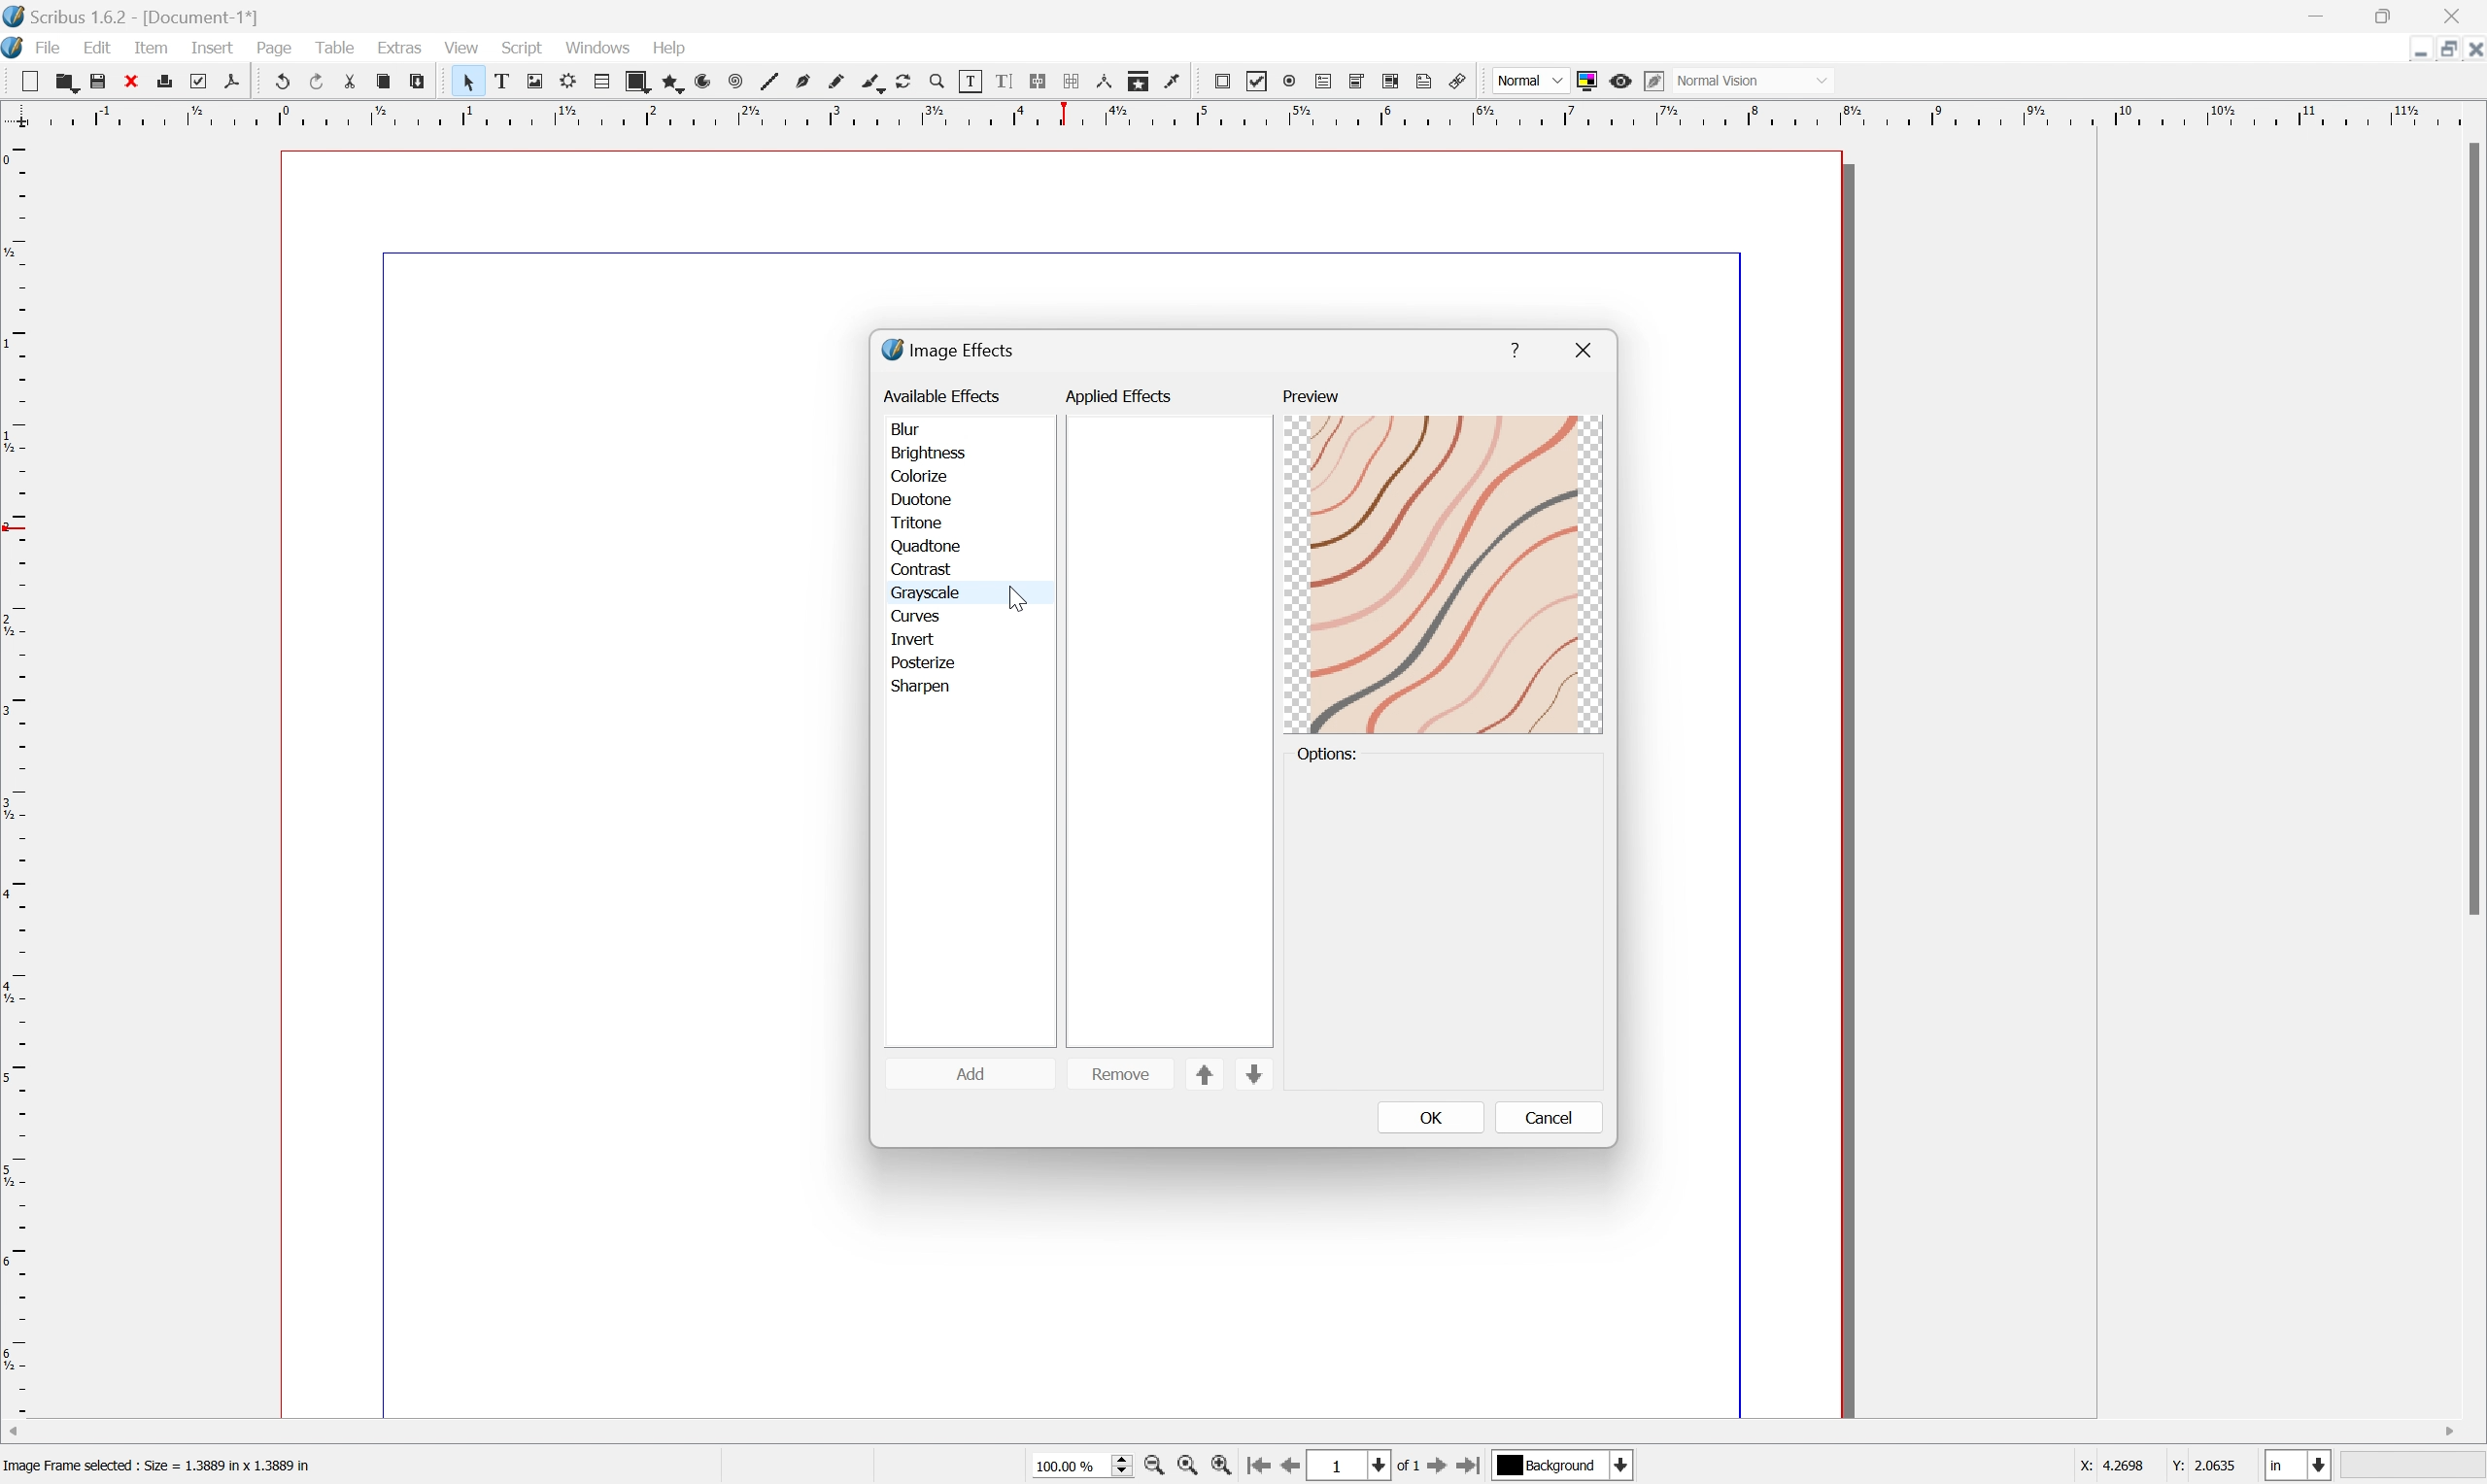  Describe the element at coordinates (1253, 1077) in the screenshot. I see `down` at that location.